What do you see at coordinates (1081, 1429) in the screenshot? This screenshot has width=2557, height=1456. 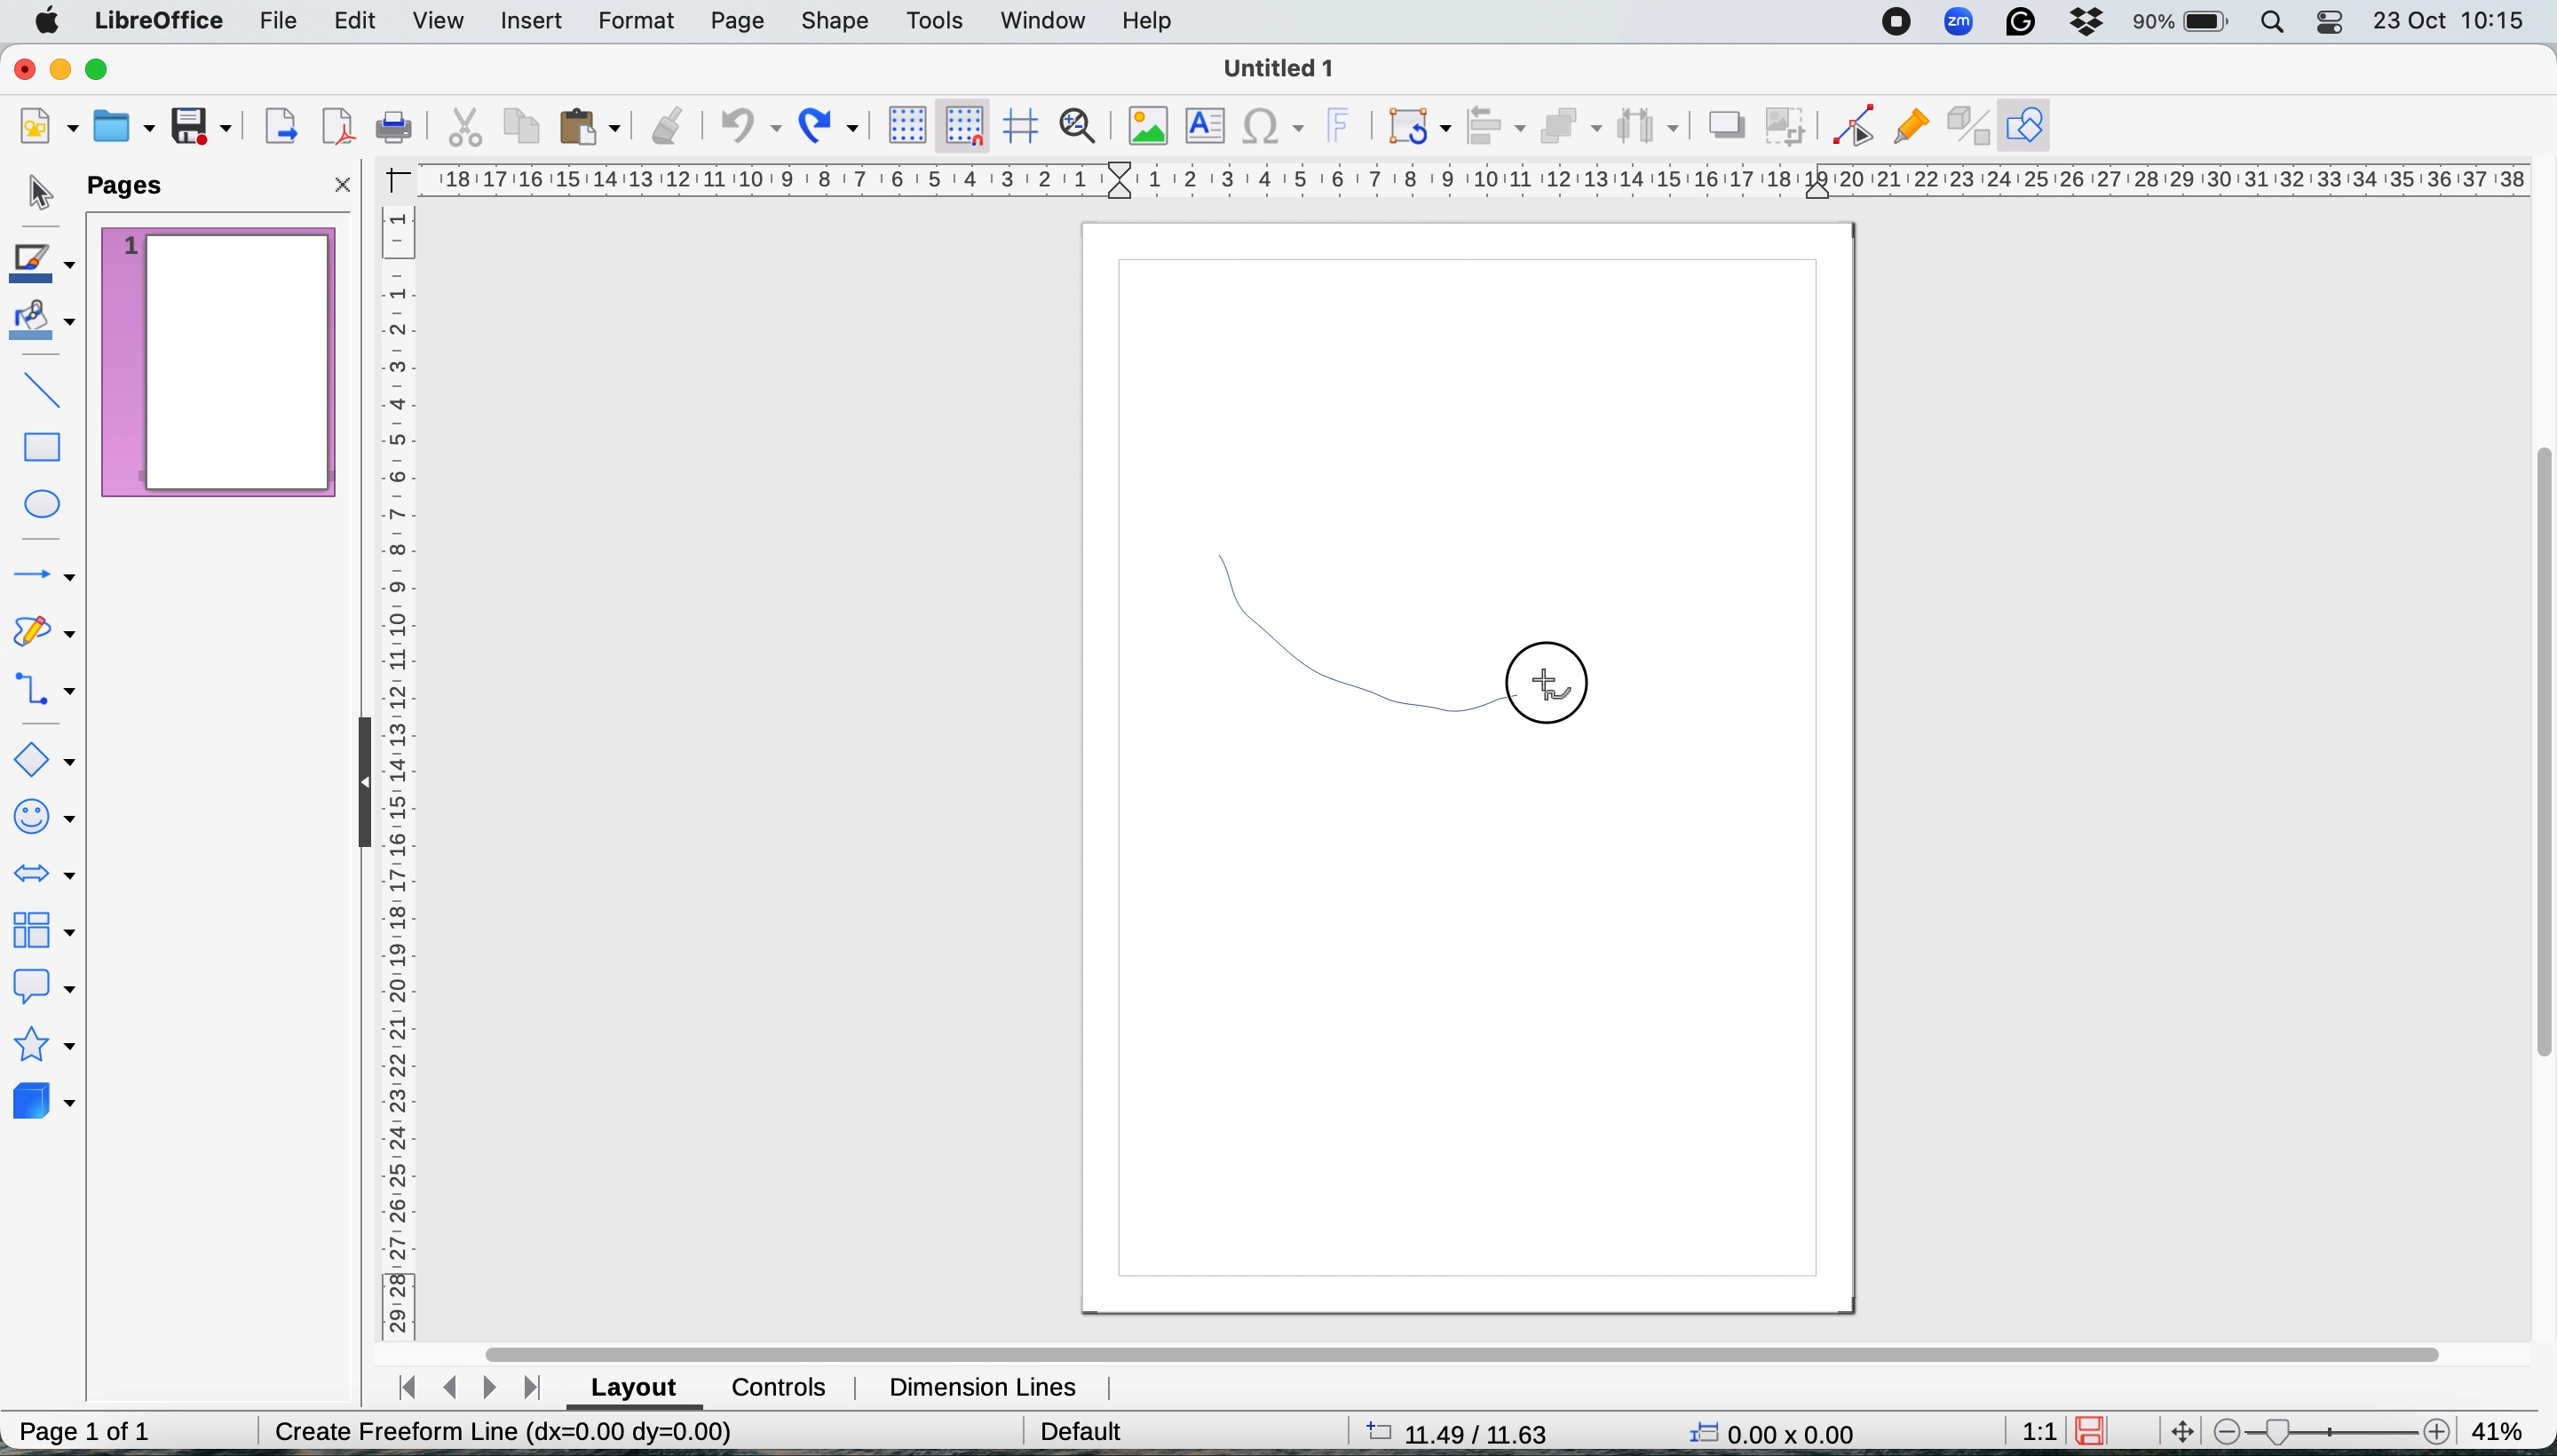 I see `default` at bounding box center [1081, 1429].